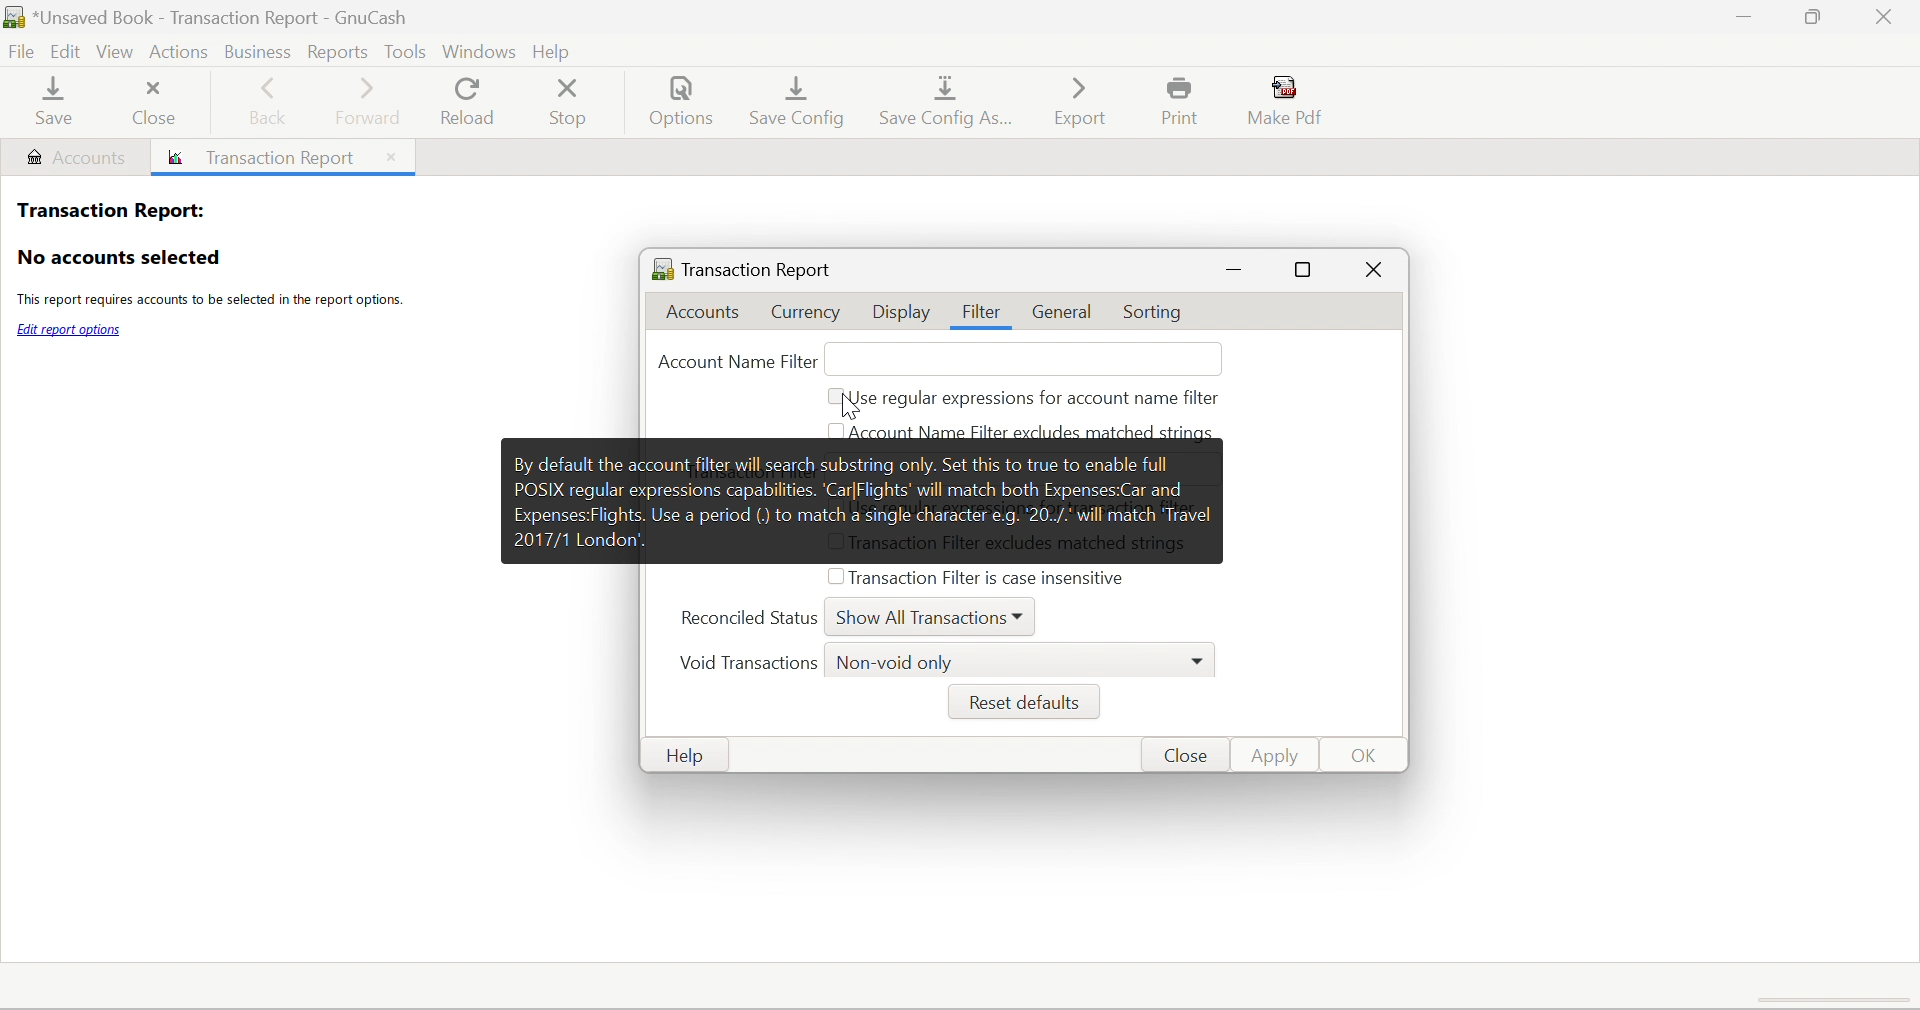 The height and width of the screenshot is (1010, 1920). What do you see at coordinates (50, 104) in the screenshot?
I see `Save` at bounding box center [50, 104].